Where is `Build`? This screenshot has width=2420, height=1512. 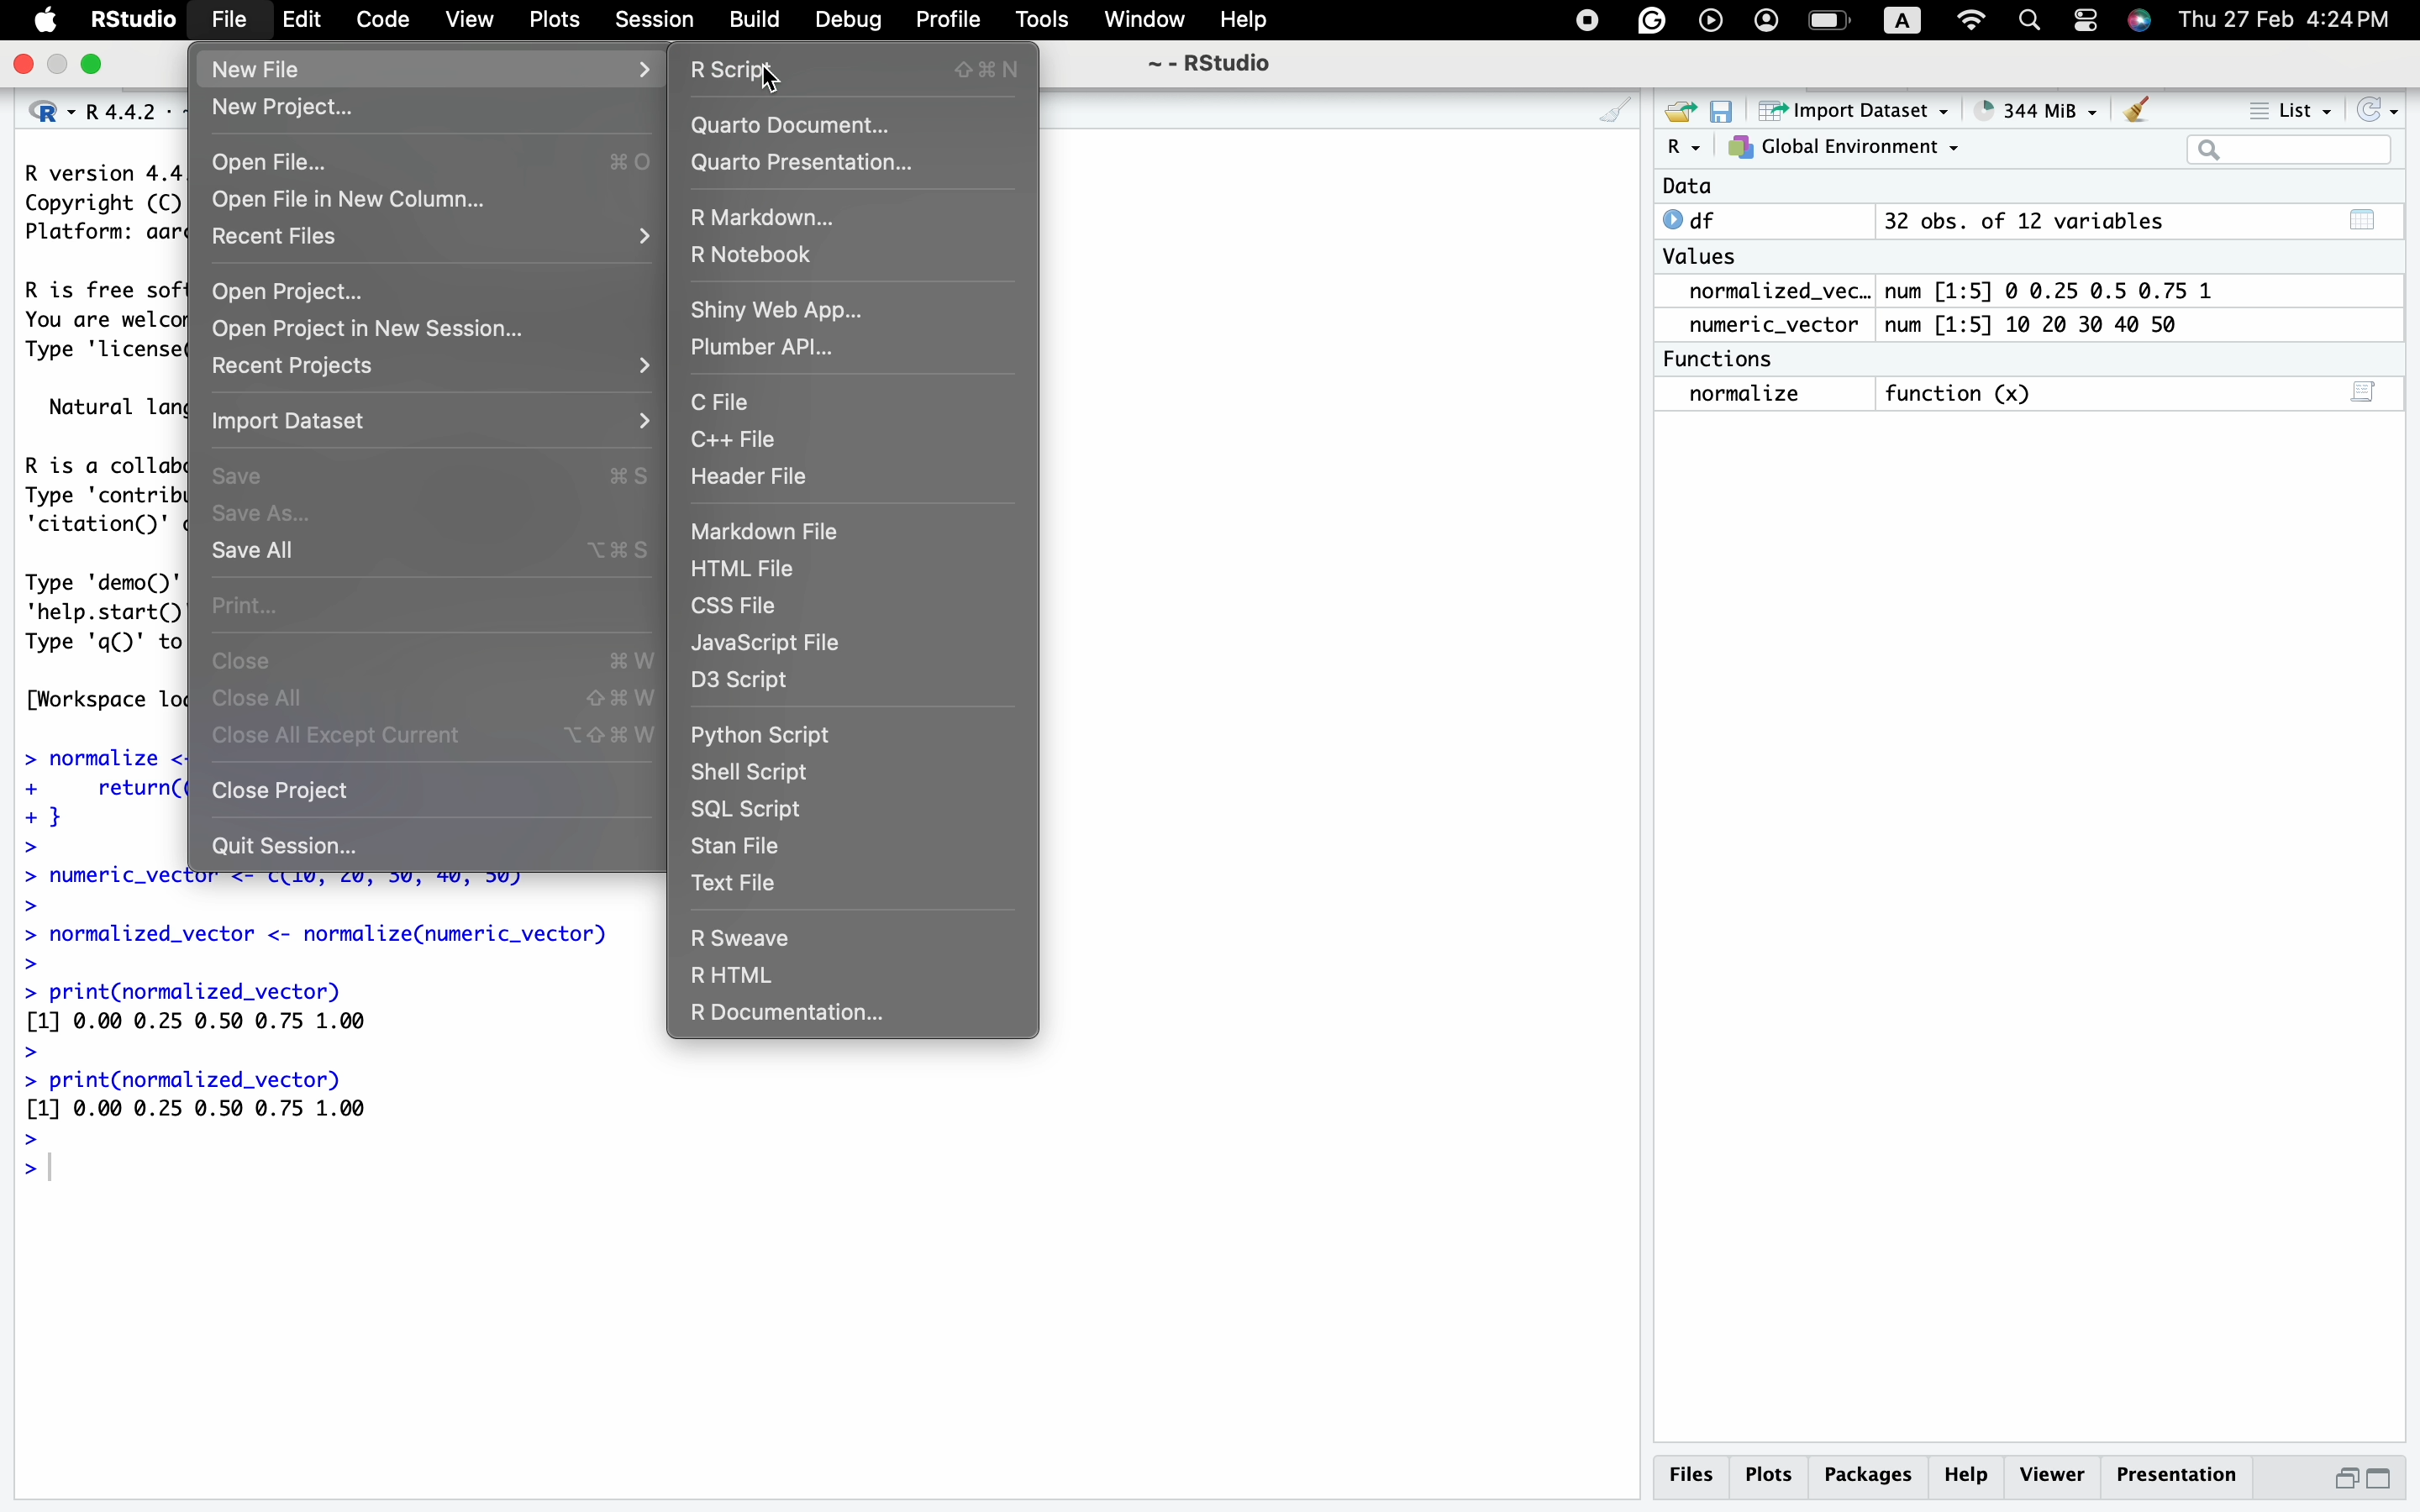
Build is located at coordinates (756, 24).